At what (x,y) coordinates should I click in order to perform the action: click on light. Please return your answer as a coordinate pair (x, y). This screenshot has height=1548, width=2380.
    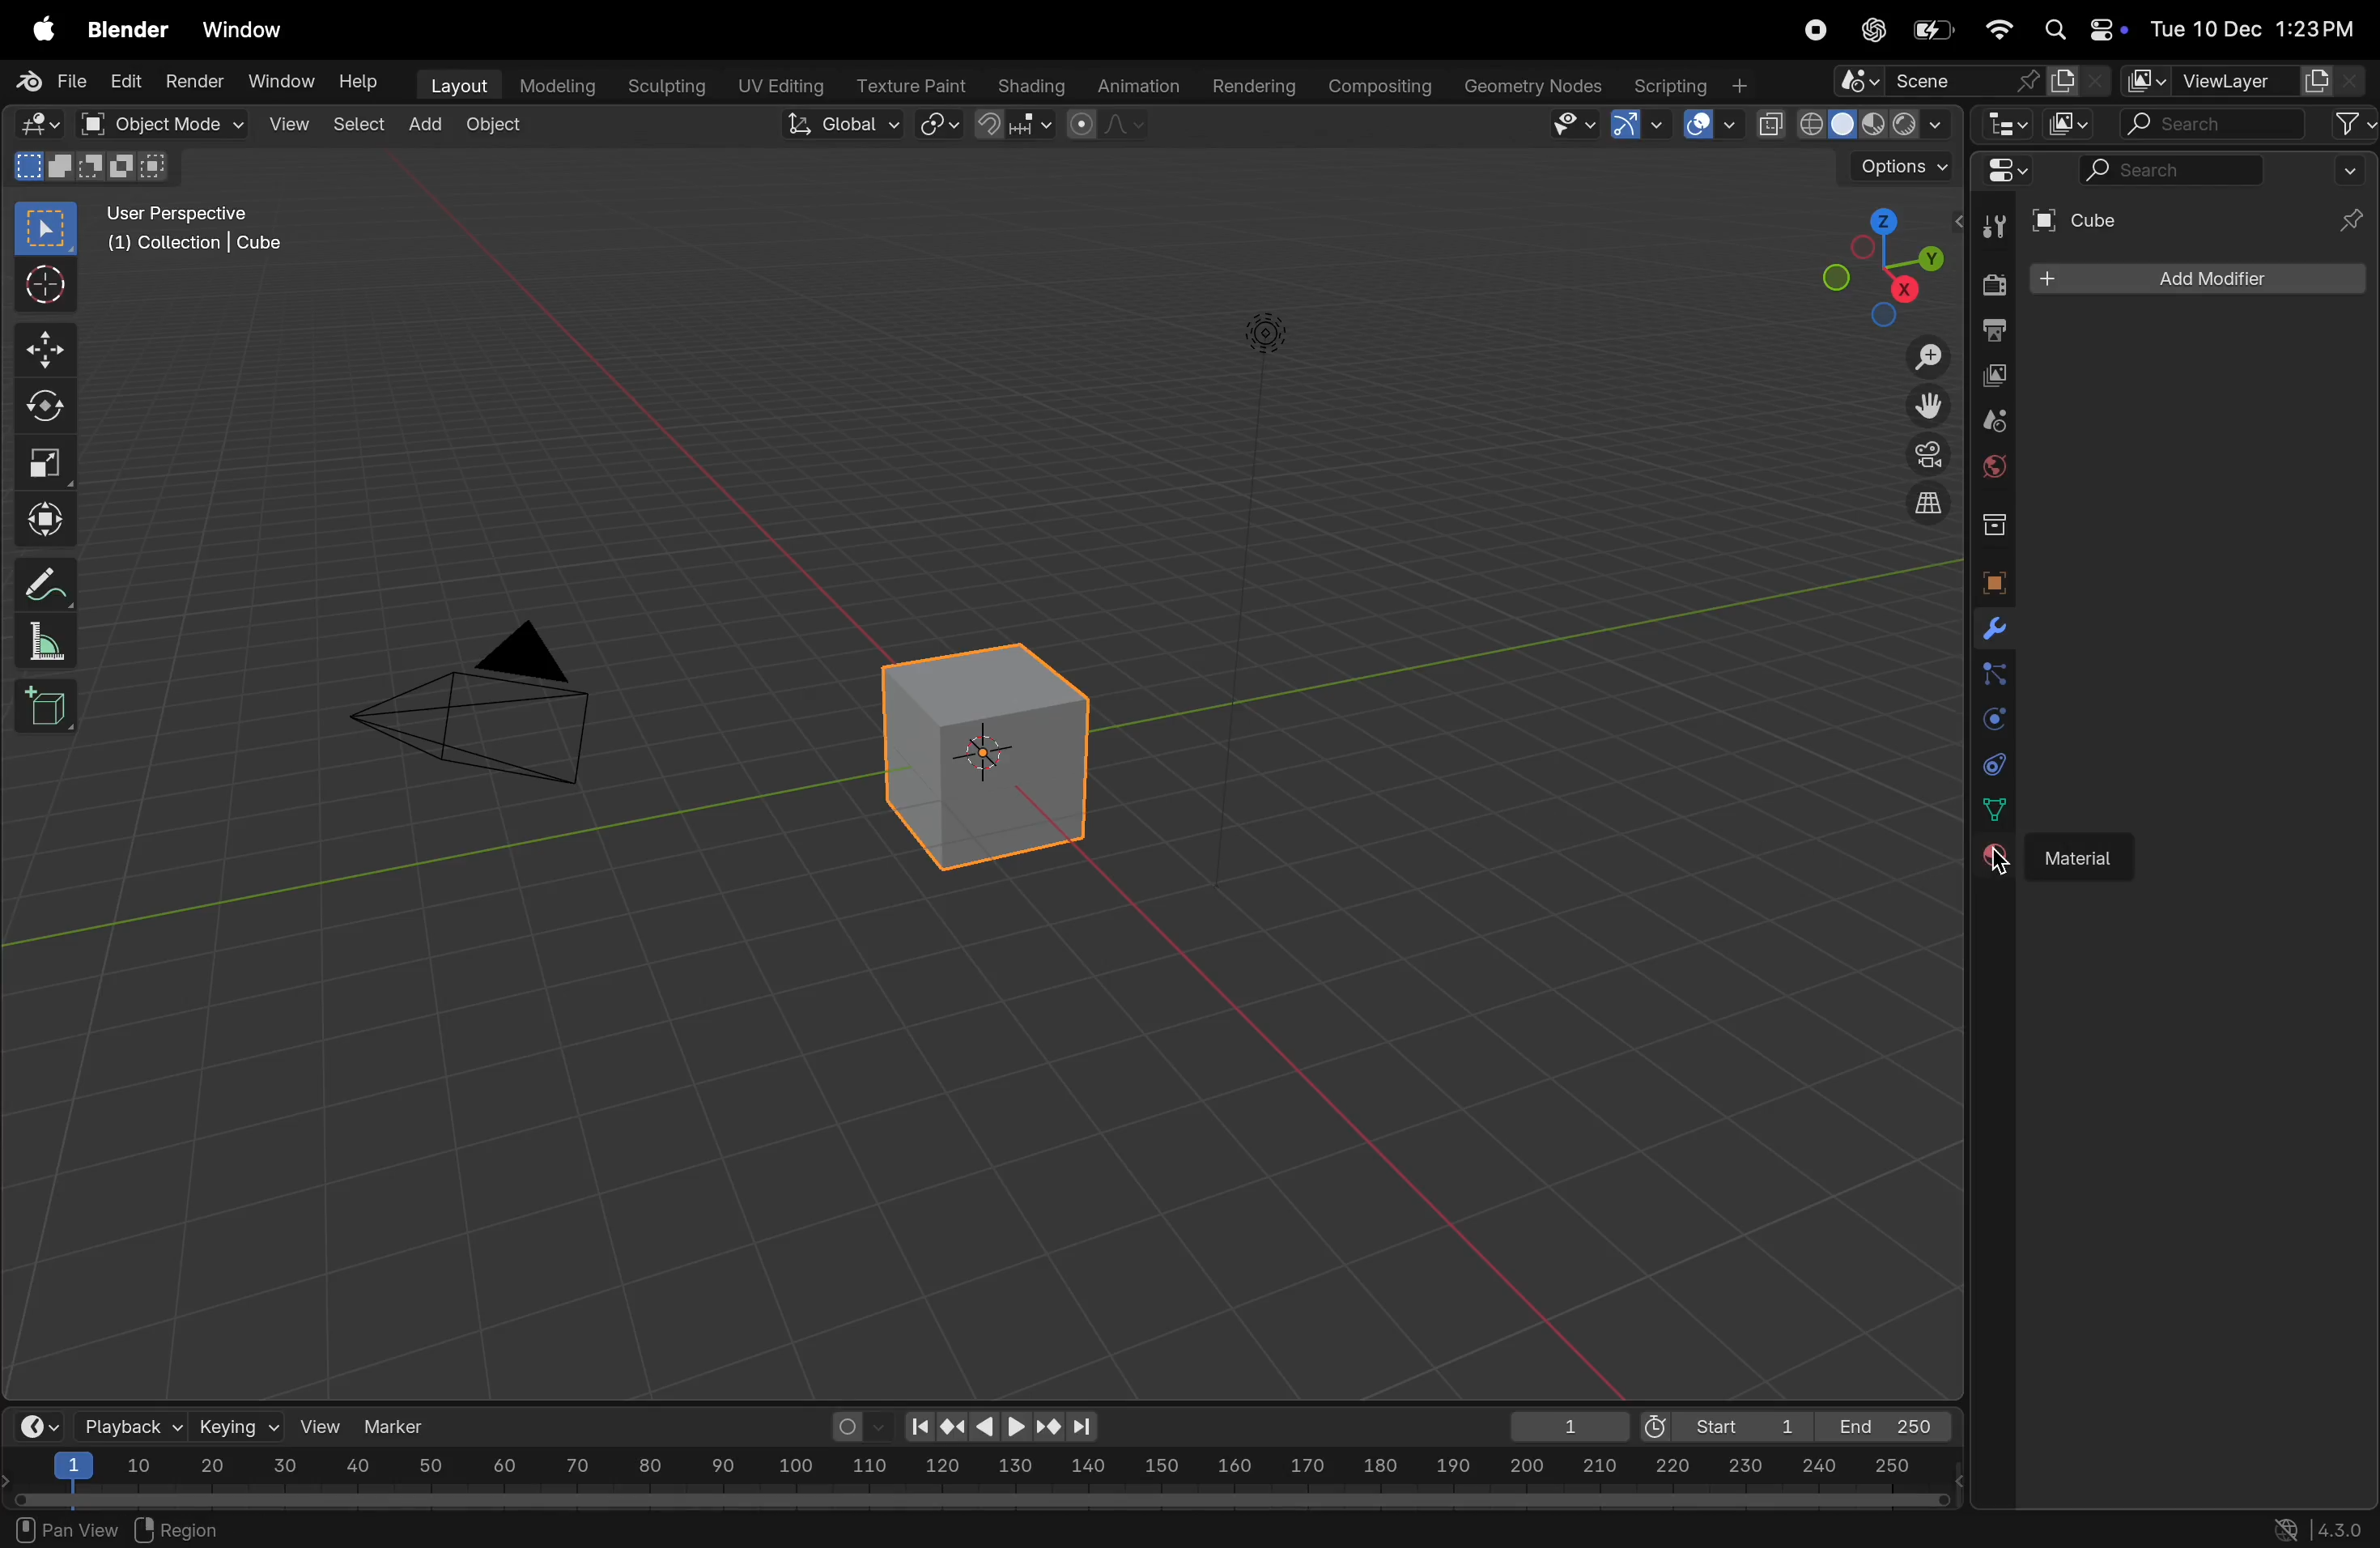
    Looking at the image, I should click on (1266, 330).